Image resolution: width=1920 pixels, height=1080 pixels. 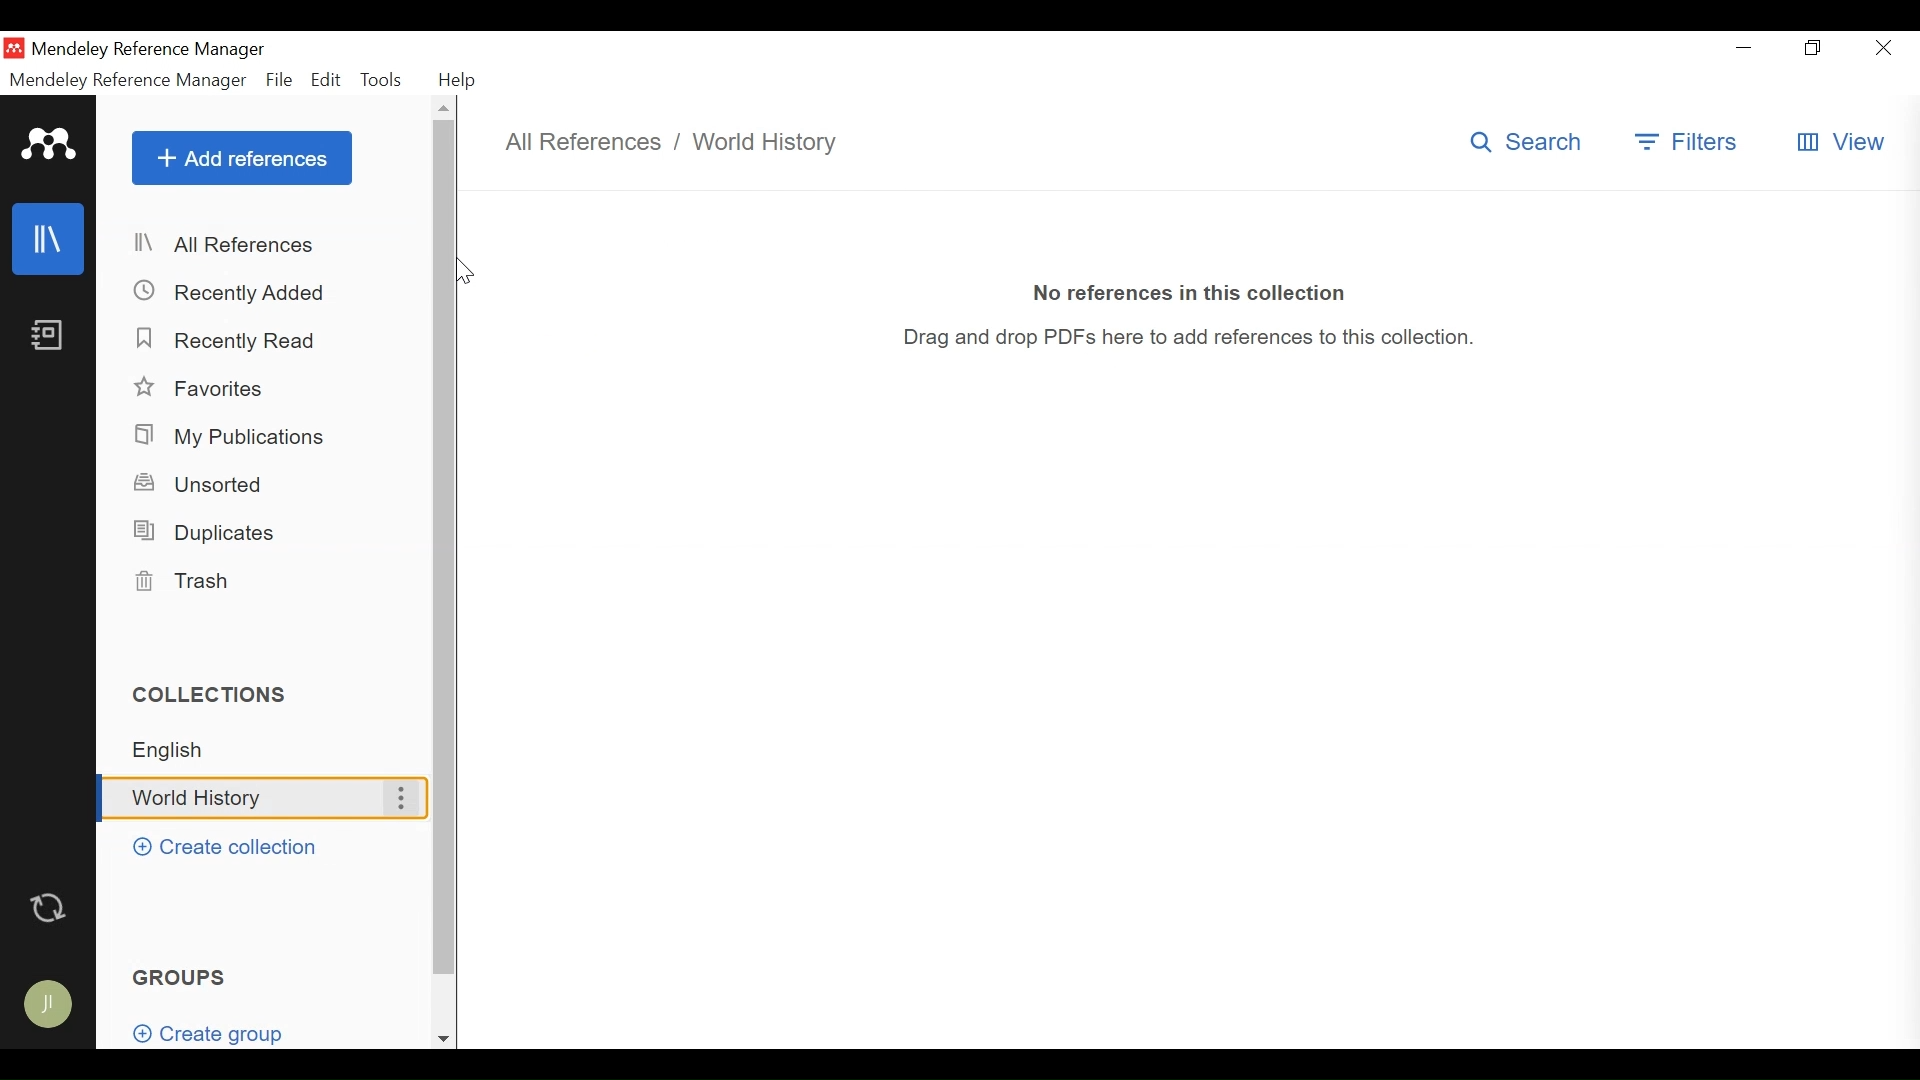 I want to click on Edit, so click(x=327, y=80).